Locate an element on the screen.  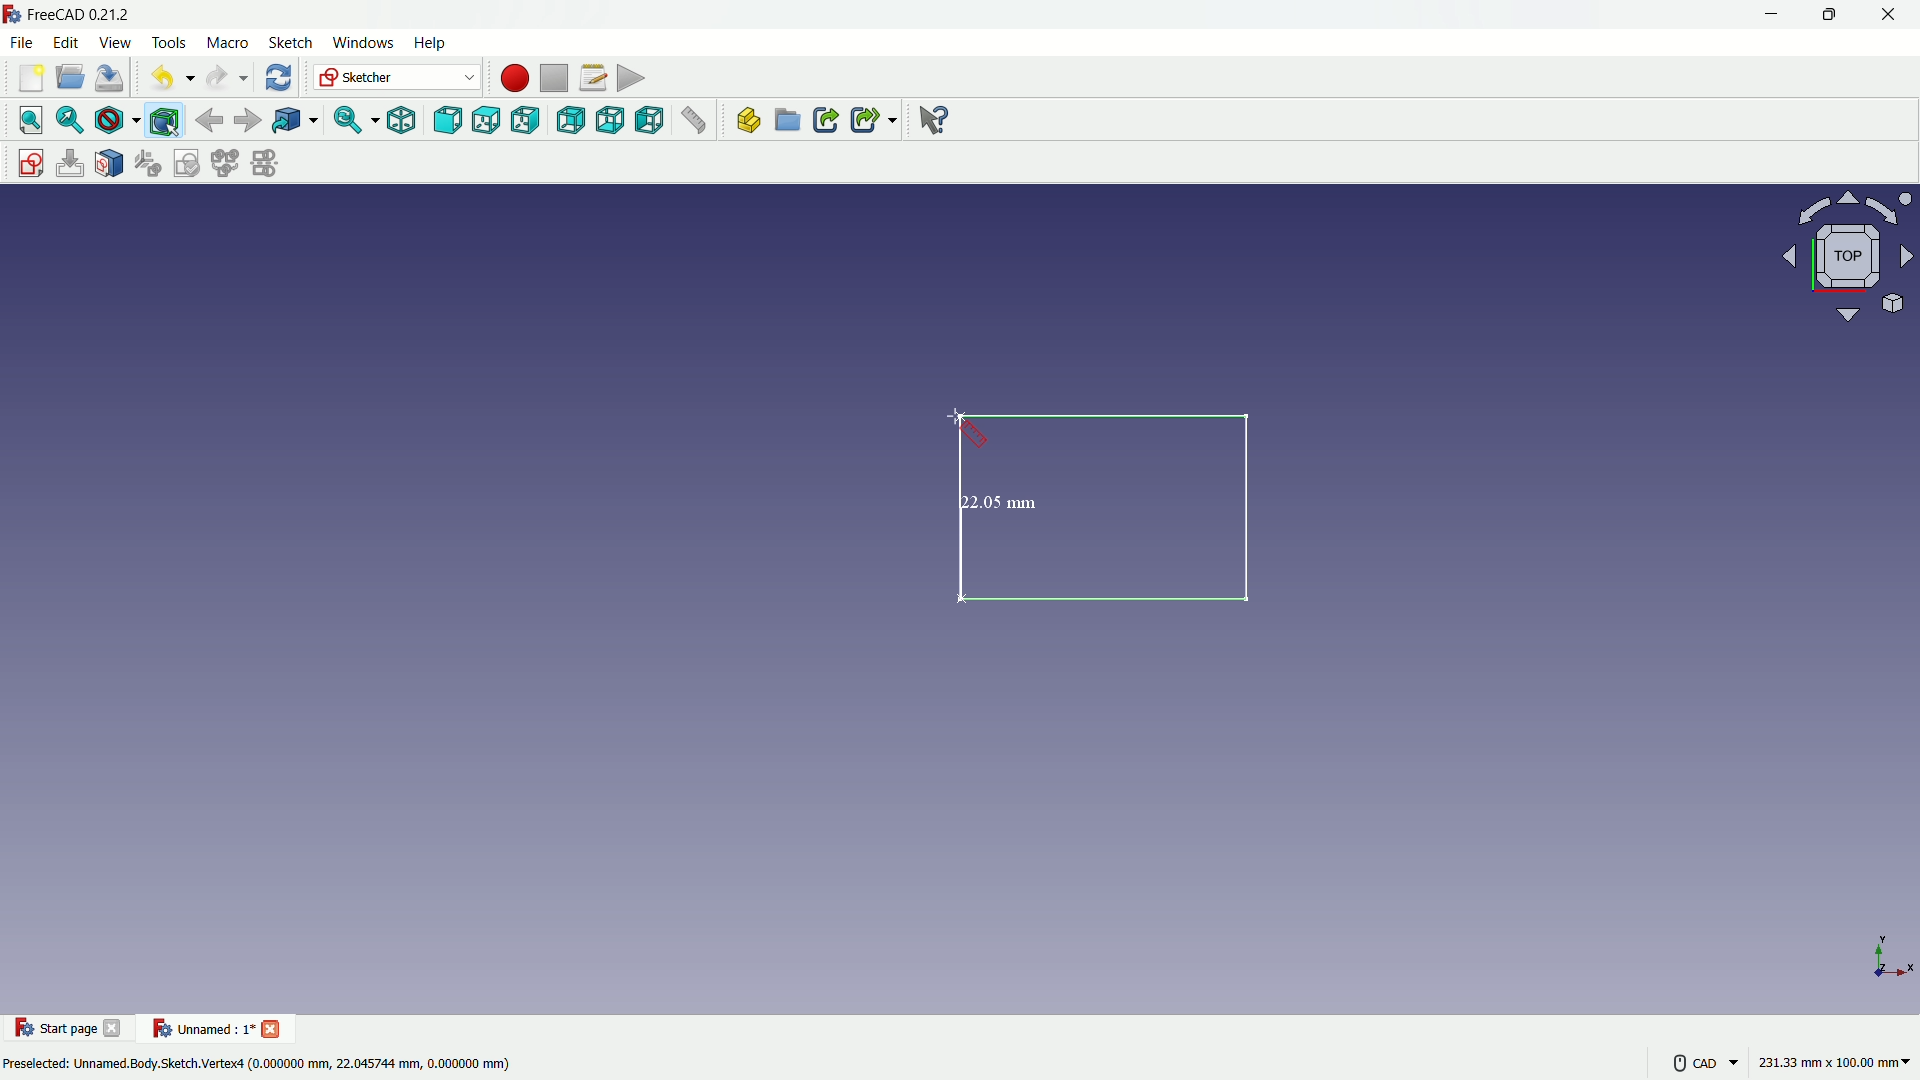
tools menu is located at coordinates (167, 42).